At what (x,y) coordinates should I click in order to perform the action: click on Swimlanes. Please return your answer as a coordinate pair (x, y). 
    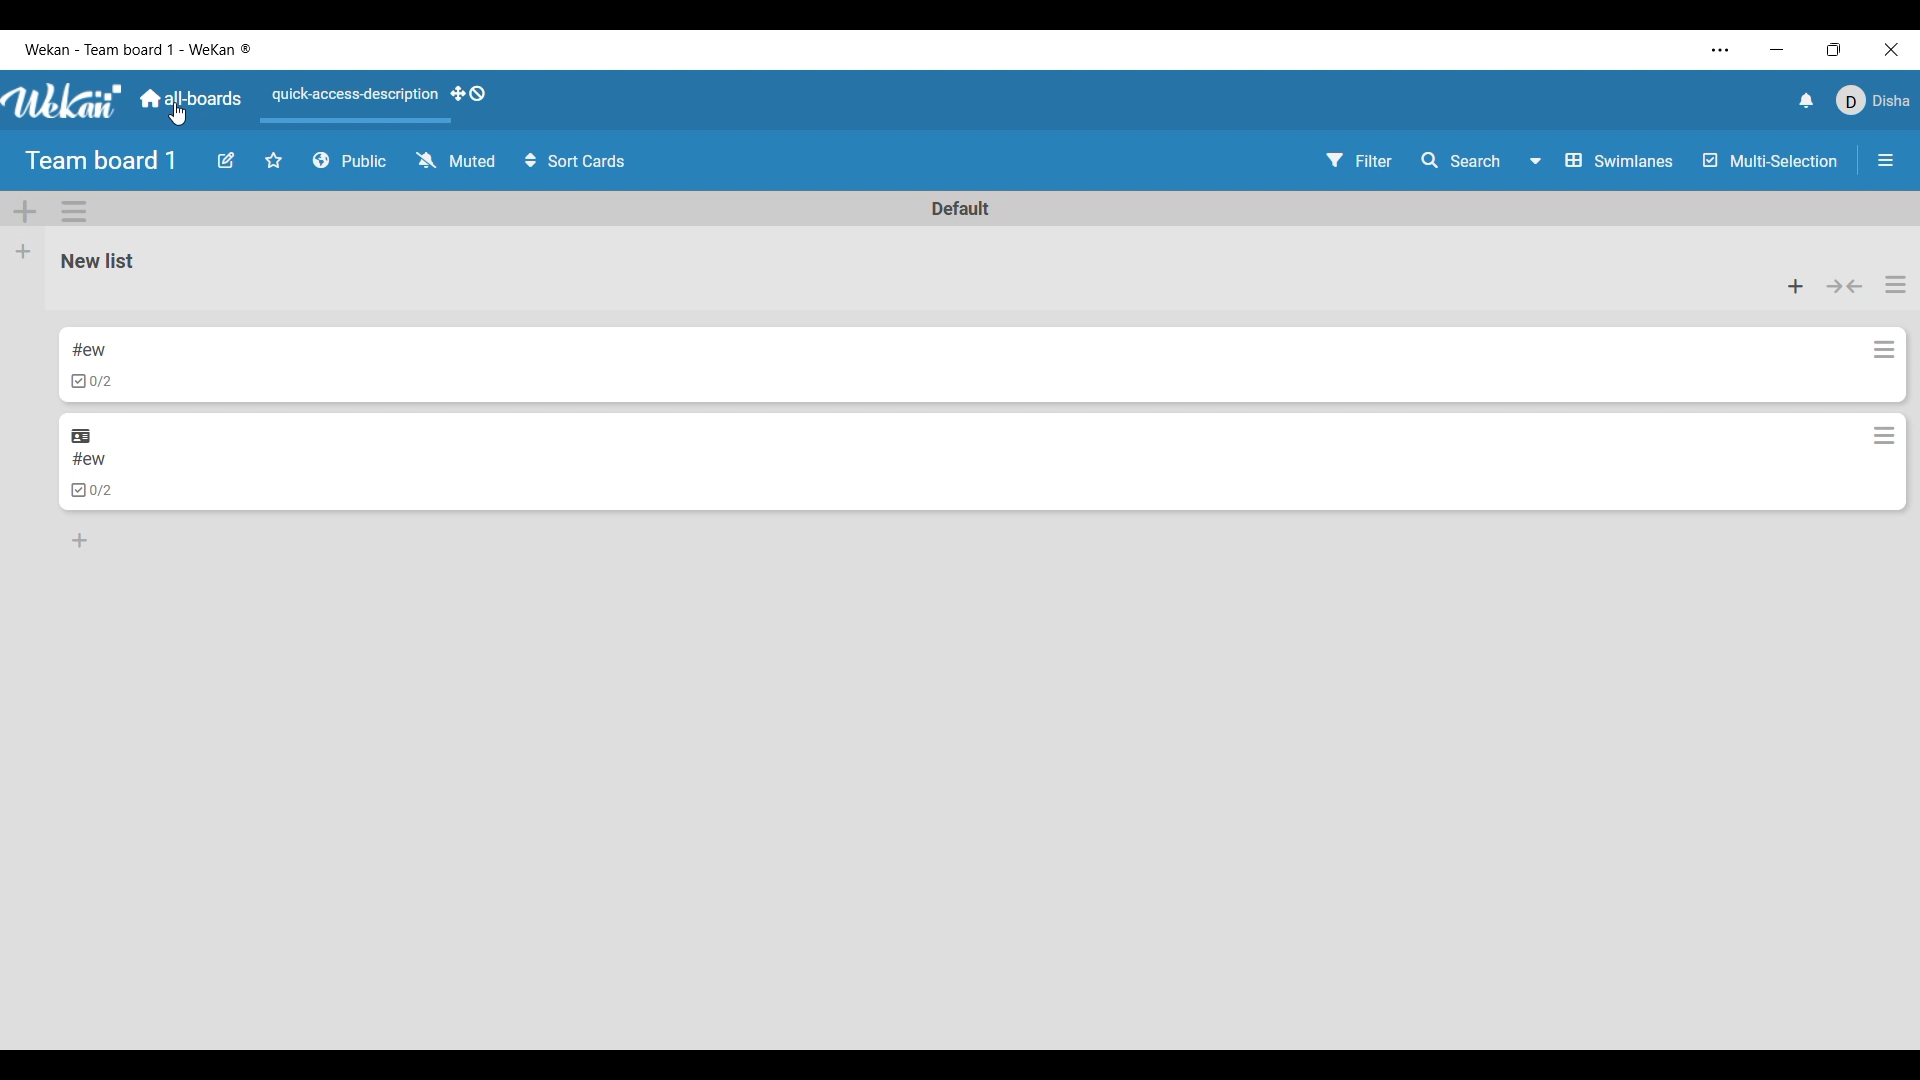
    Looking at the image, I should click on (1618, 161).